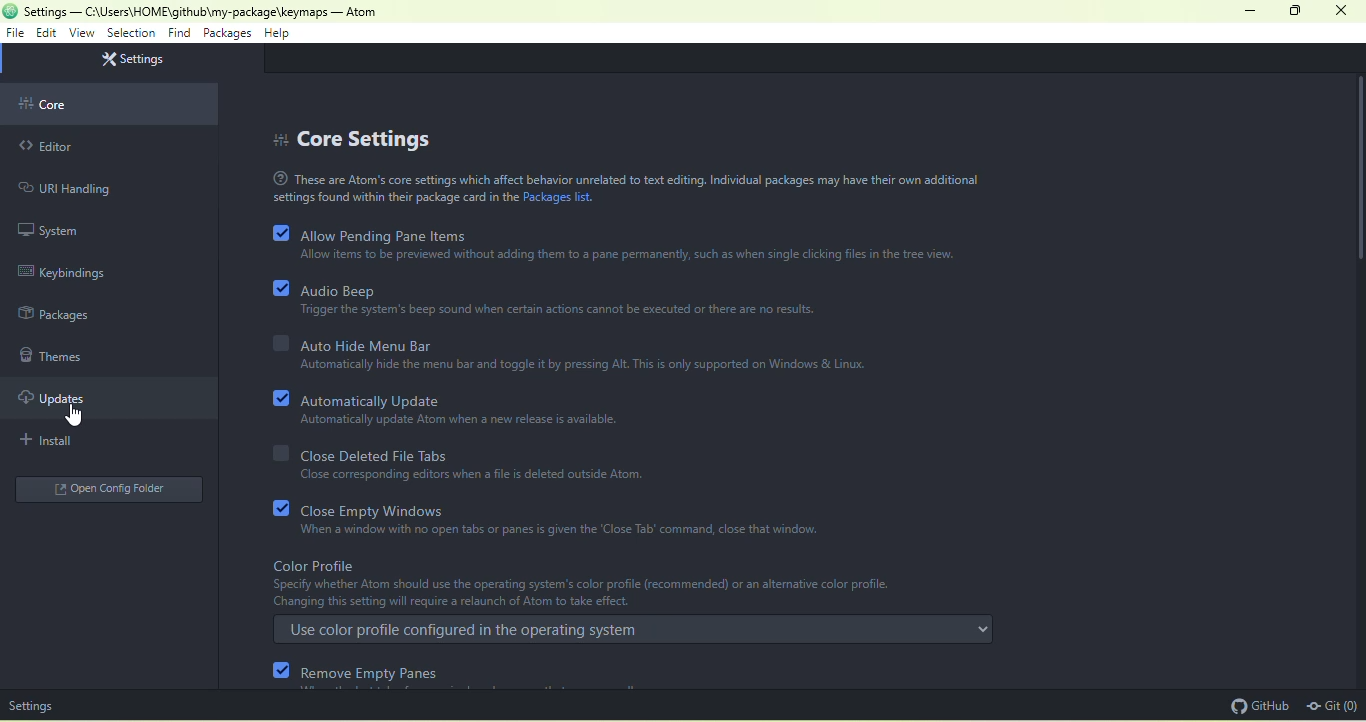 The height and width of the screenshot is (722, 1366). I want to click on - Atom, so click(356, 12).